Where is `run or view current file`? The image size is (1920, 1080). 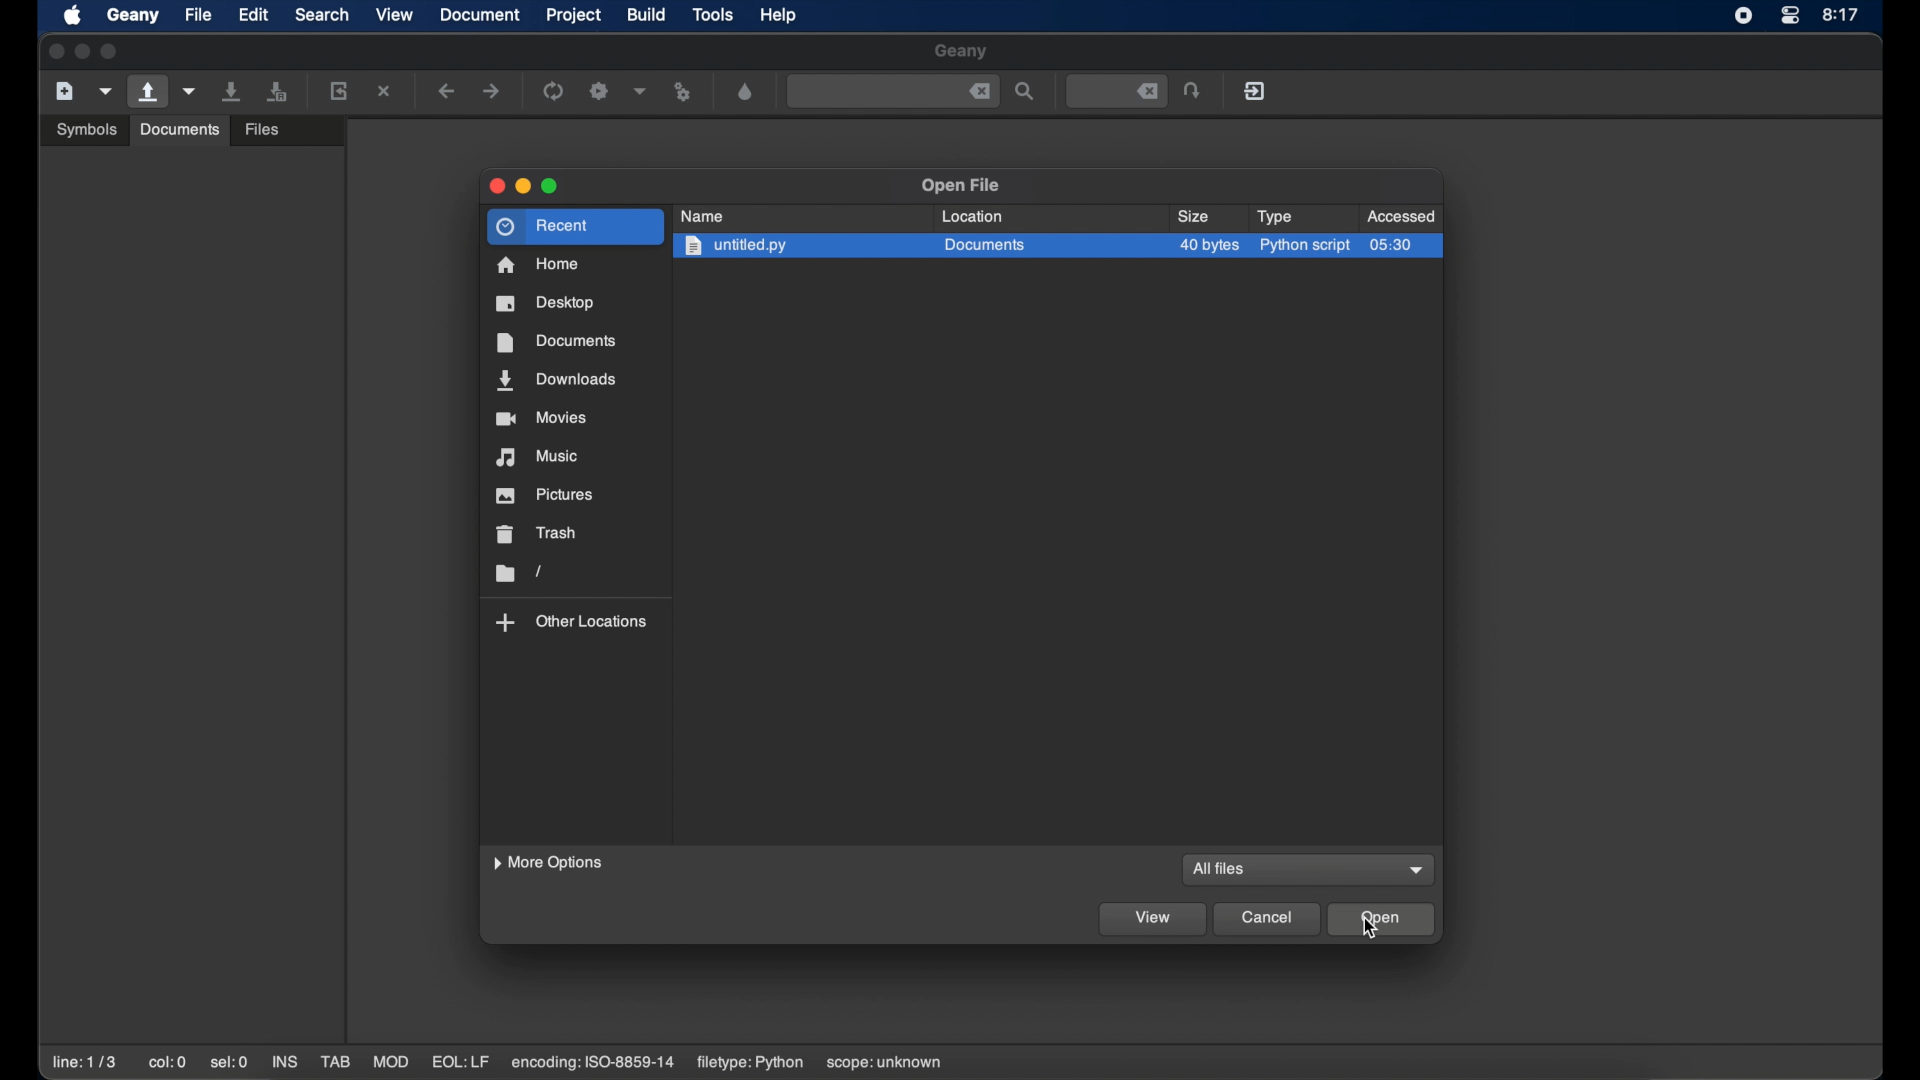
run or view current file is located at coordinates (684, 92).